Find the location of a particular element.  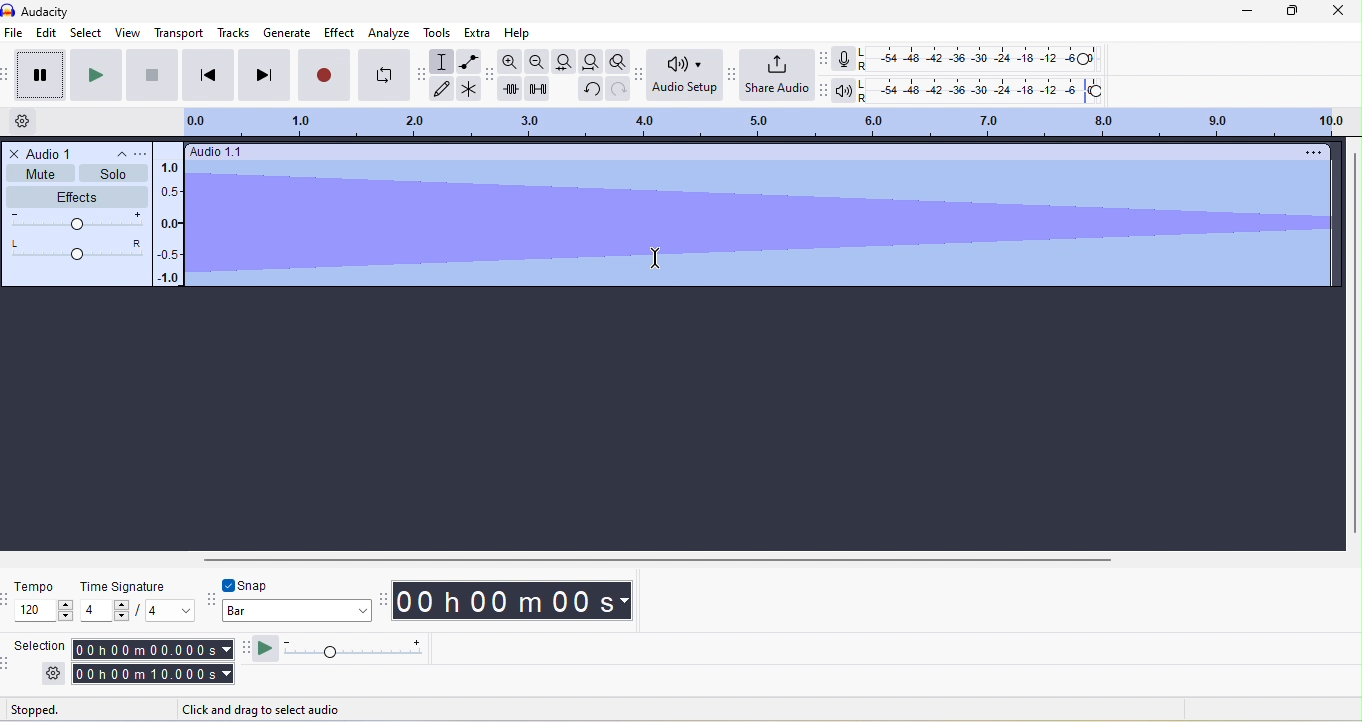

multi tool is located at coordinates (470, 89).